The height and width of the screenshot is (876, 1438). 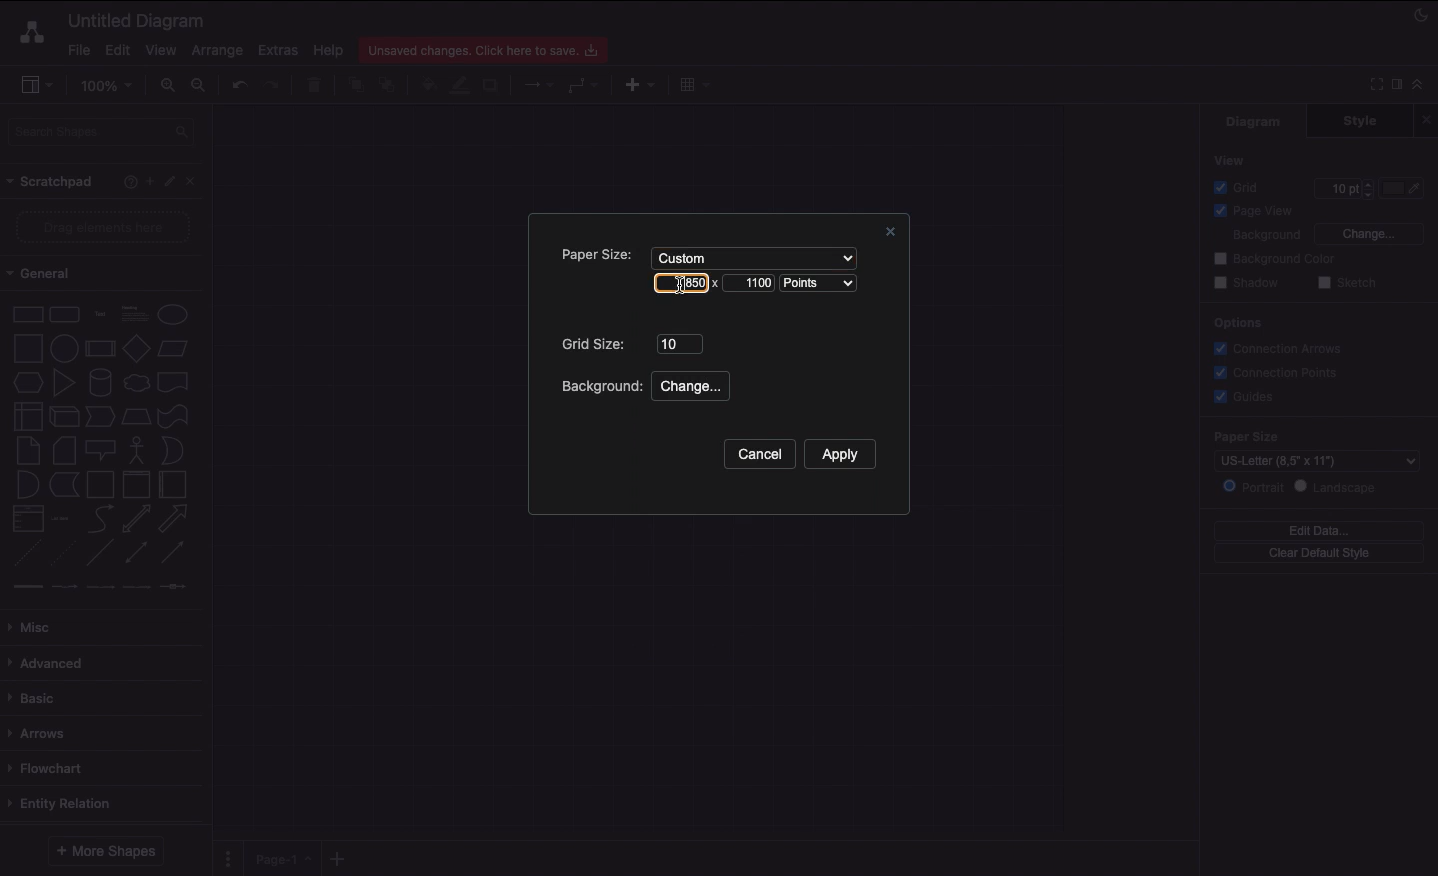 What do you see at coordinates (115, 50) in the screenshot?
I see `Edit` at bounding box center [115, 50].